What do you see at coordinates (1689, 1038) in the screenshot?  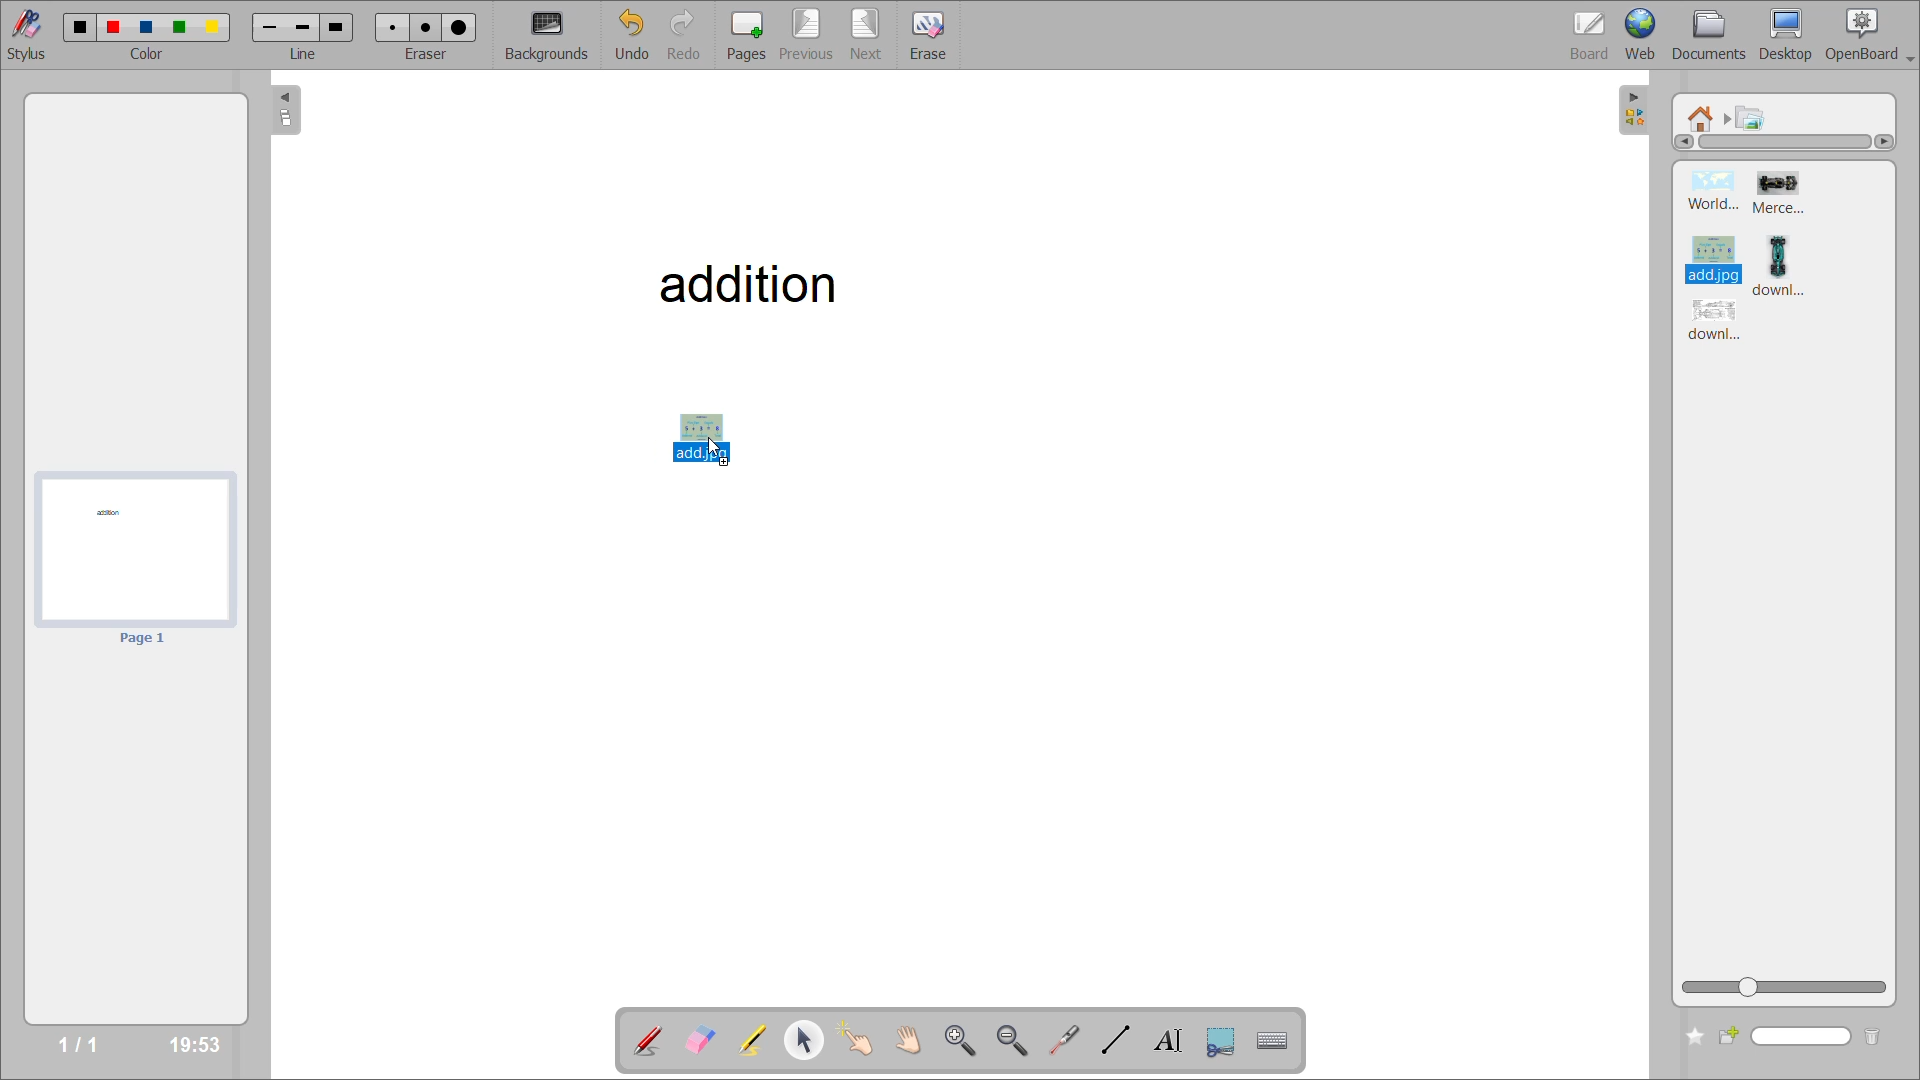 I see `add folder` at bounding box center [1689, 1038].